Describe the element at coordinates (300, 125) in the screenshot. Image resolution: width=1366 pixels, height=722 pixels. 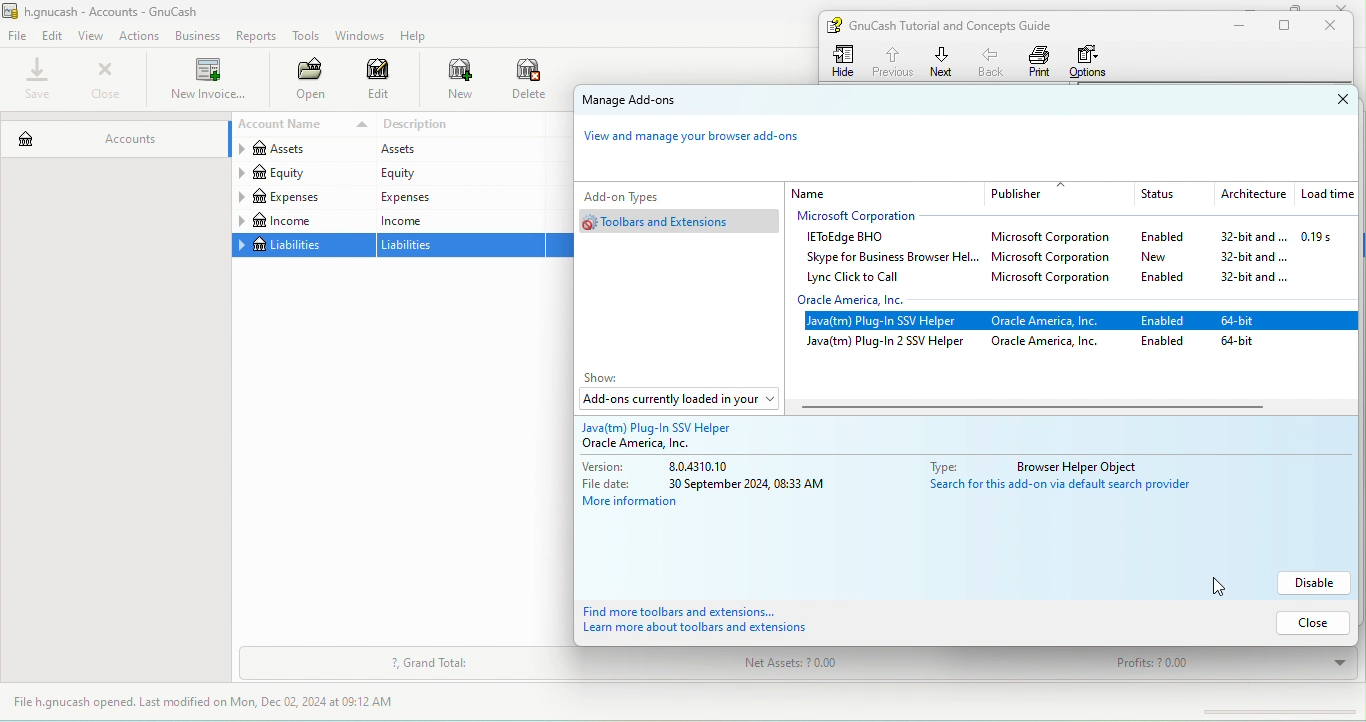
I see `account name` at that location.